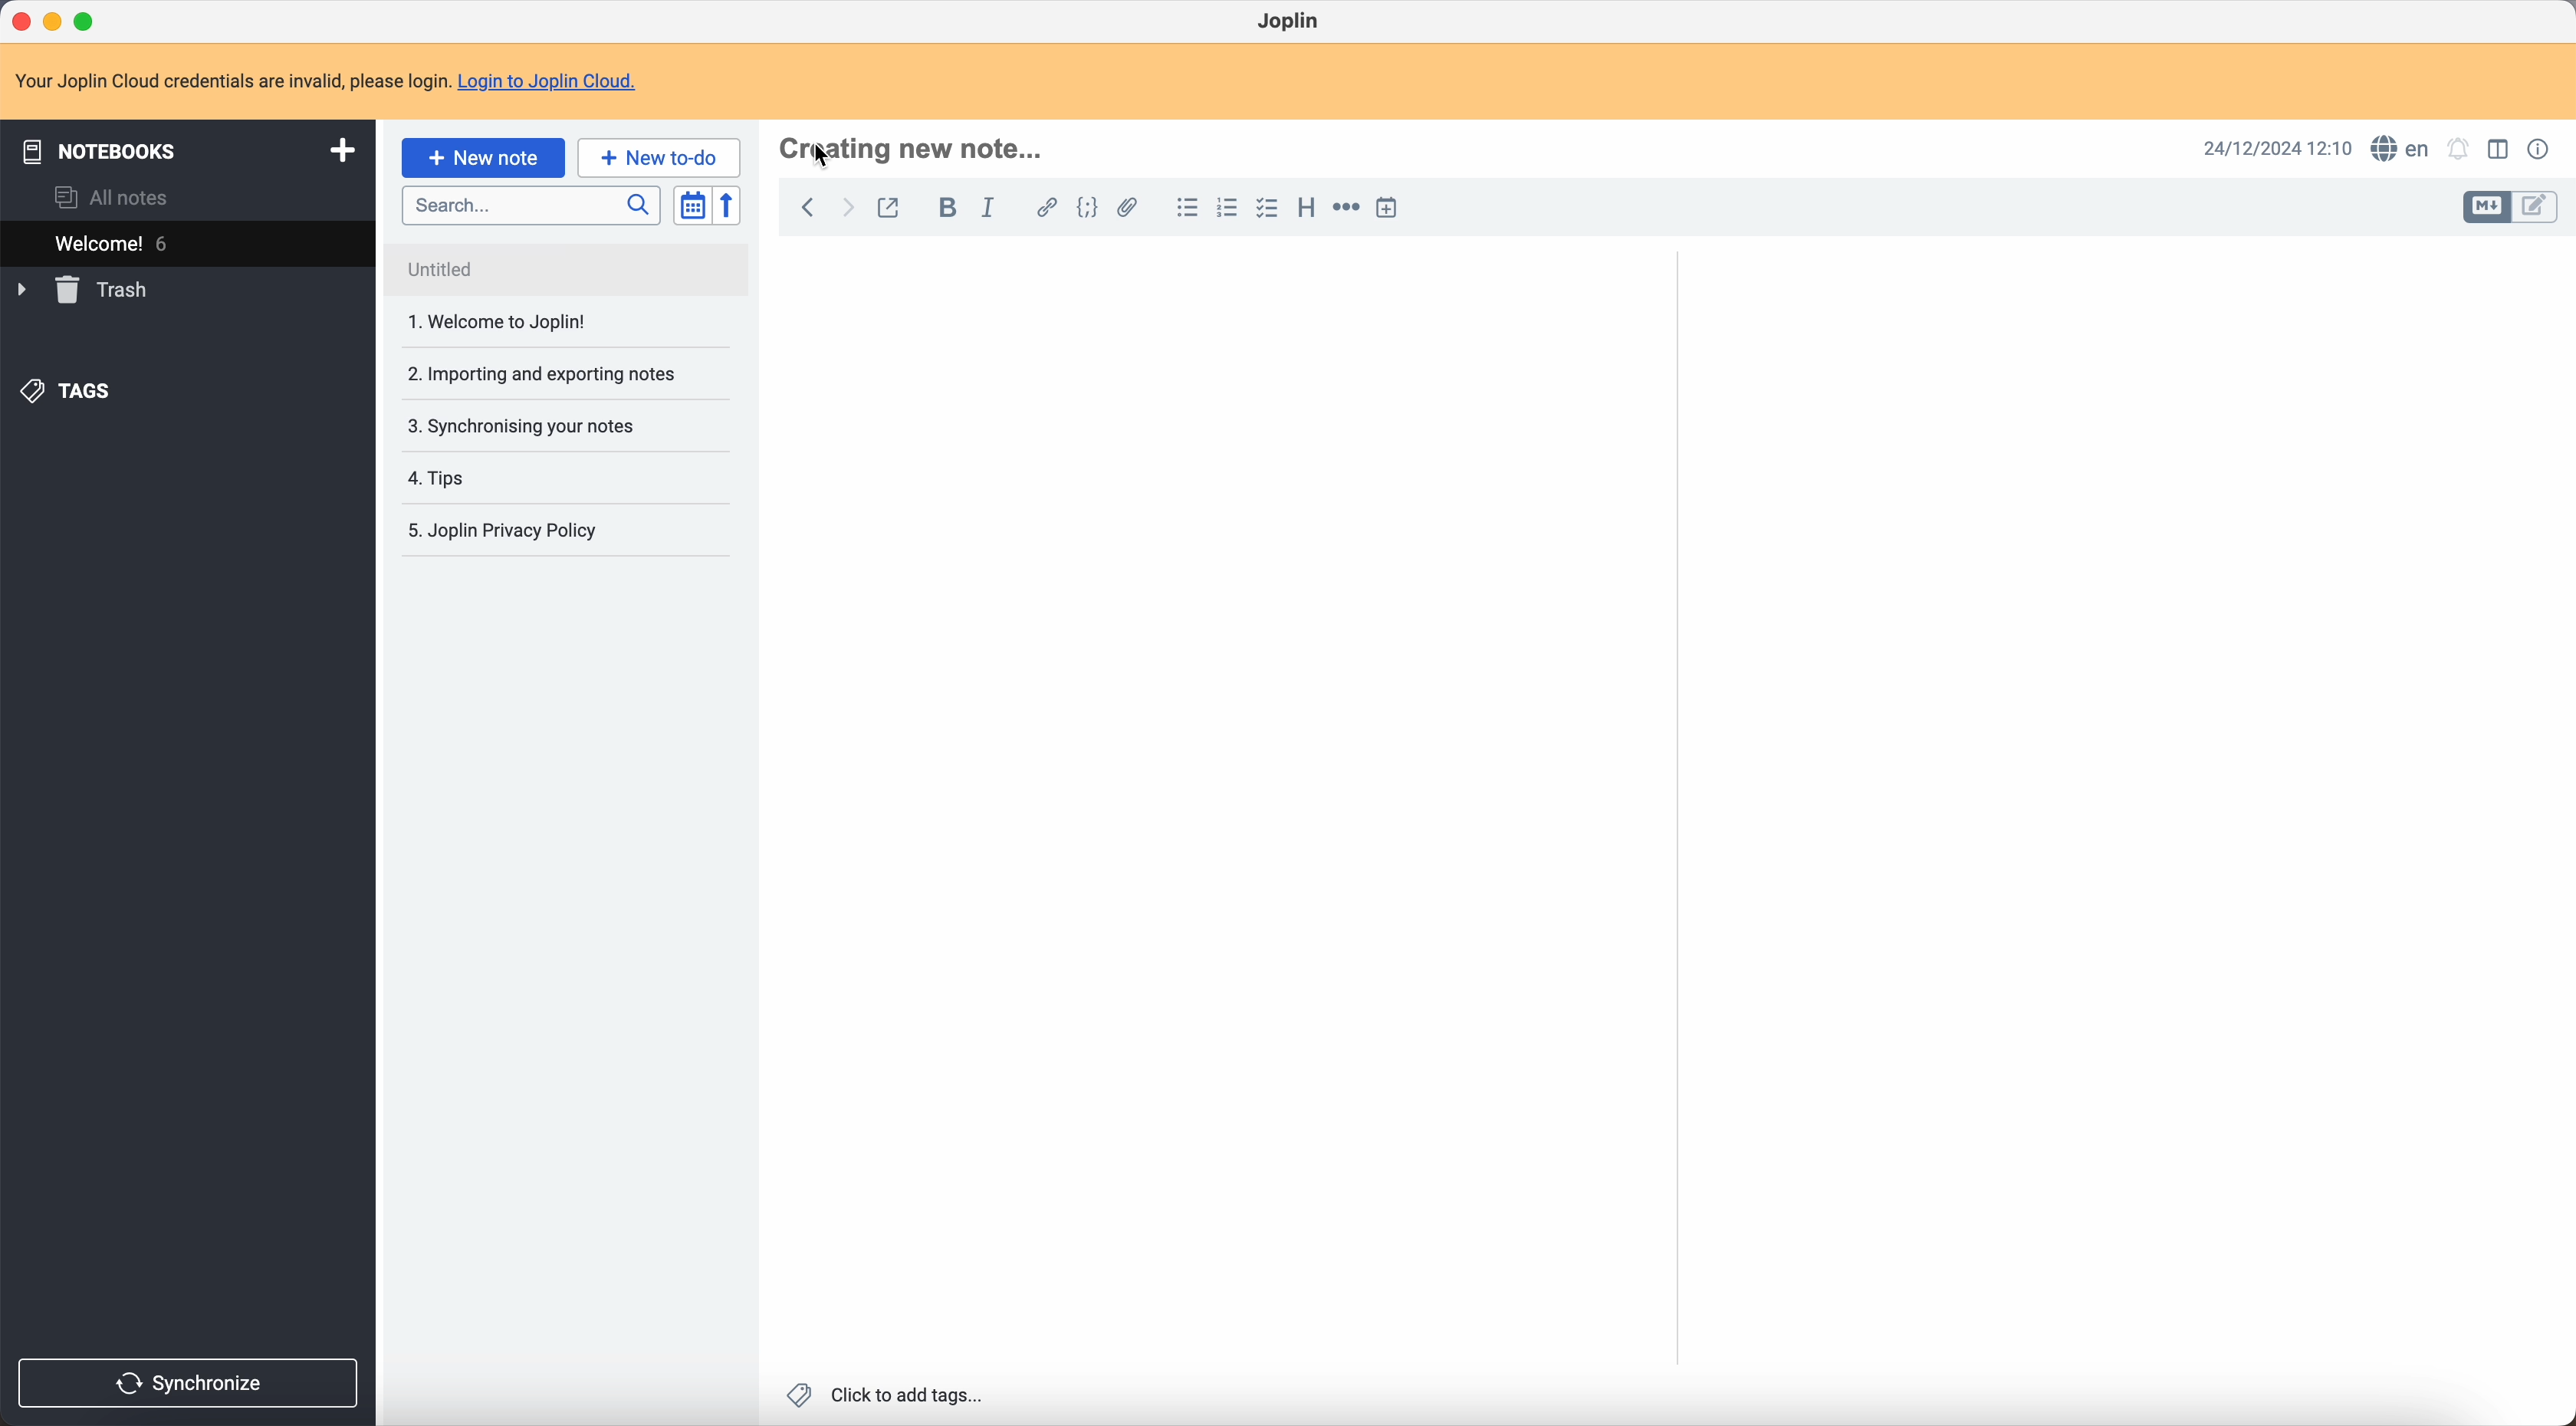 The height and width of the screenshot is (1426, 2576). Describe the element at coordinates (845, 210) in the screenshot. I see `foward` at that location.